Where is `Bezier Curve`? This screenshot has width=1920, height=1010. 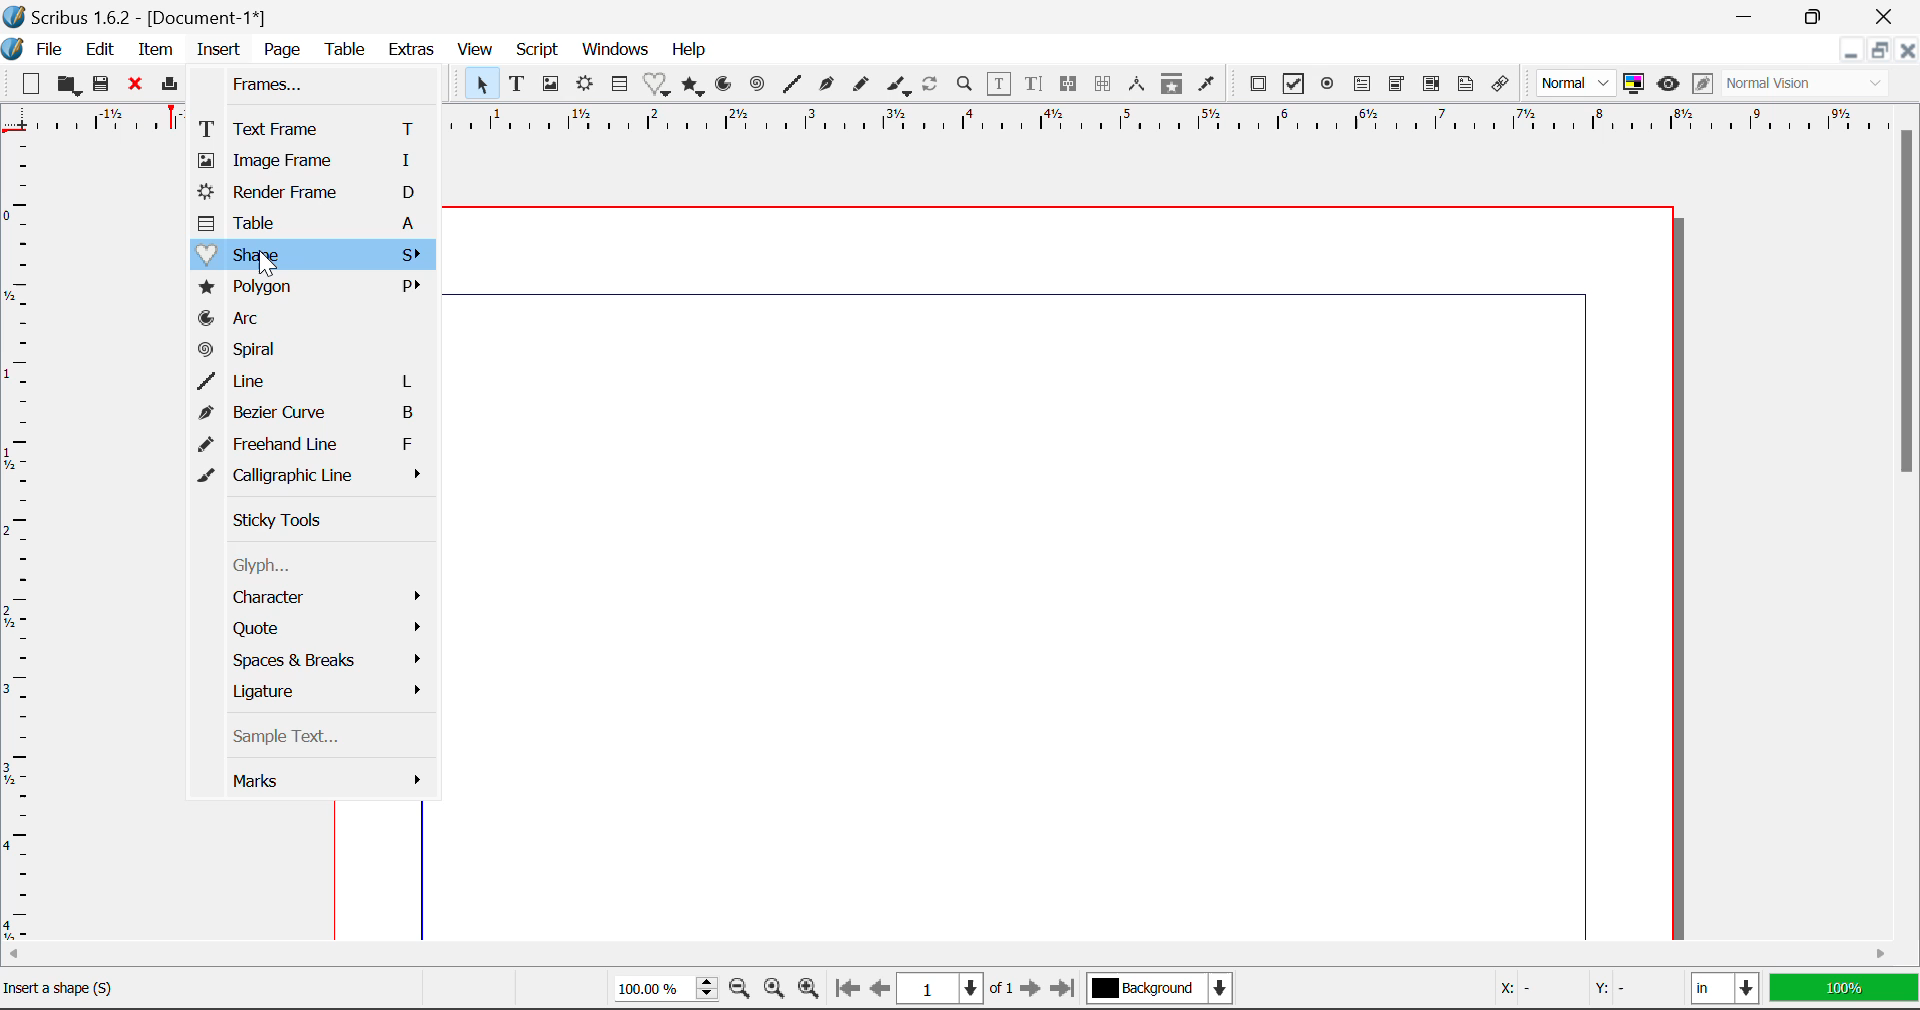 Bezier Curve is located at coordinates (317, 415).